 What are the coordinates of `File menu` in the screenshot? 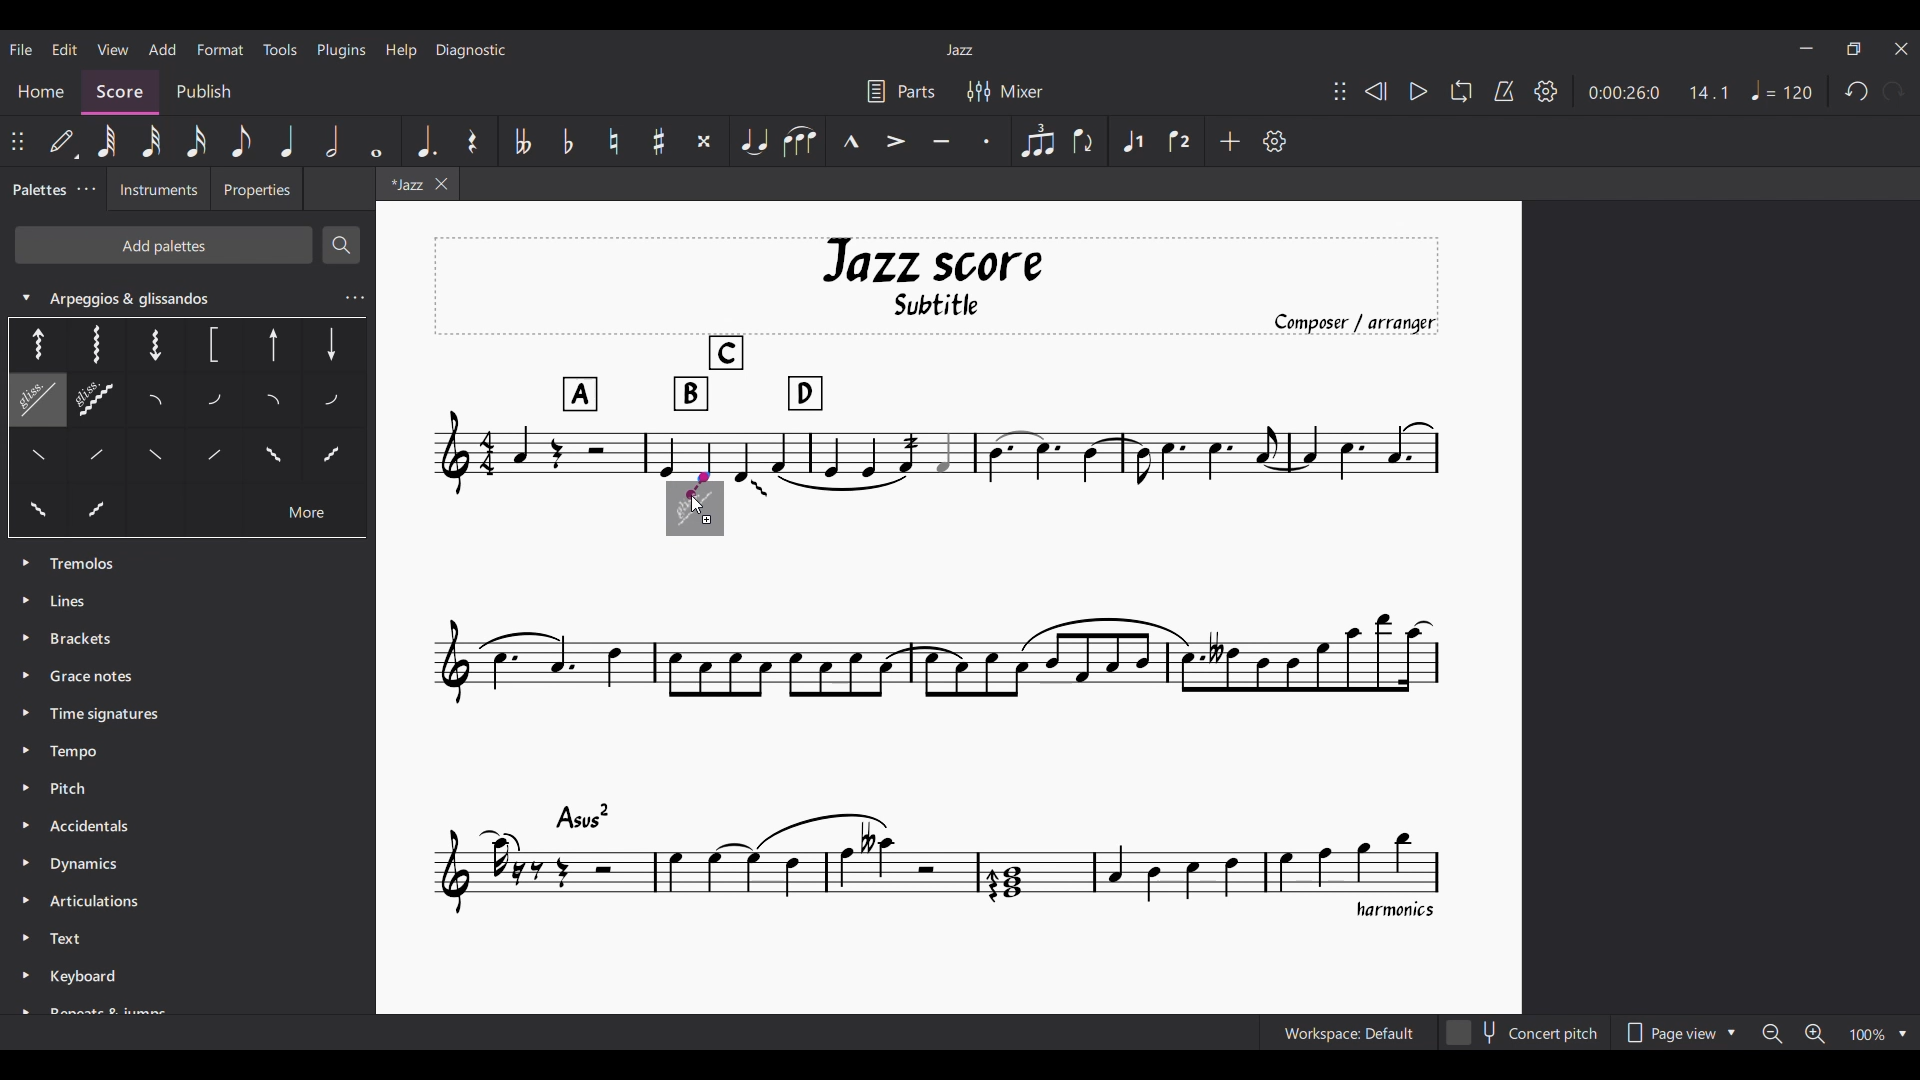 It's located at (21, 49).